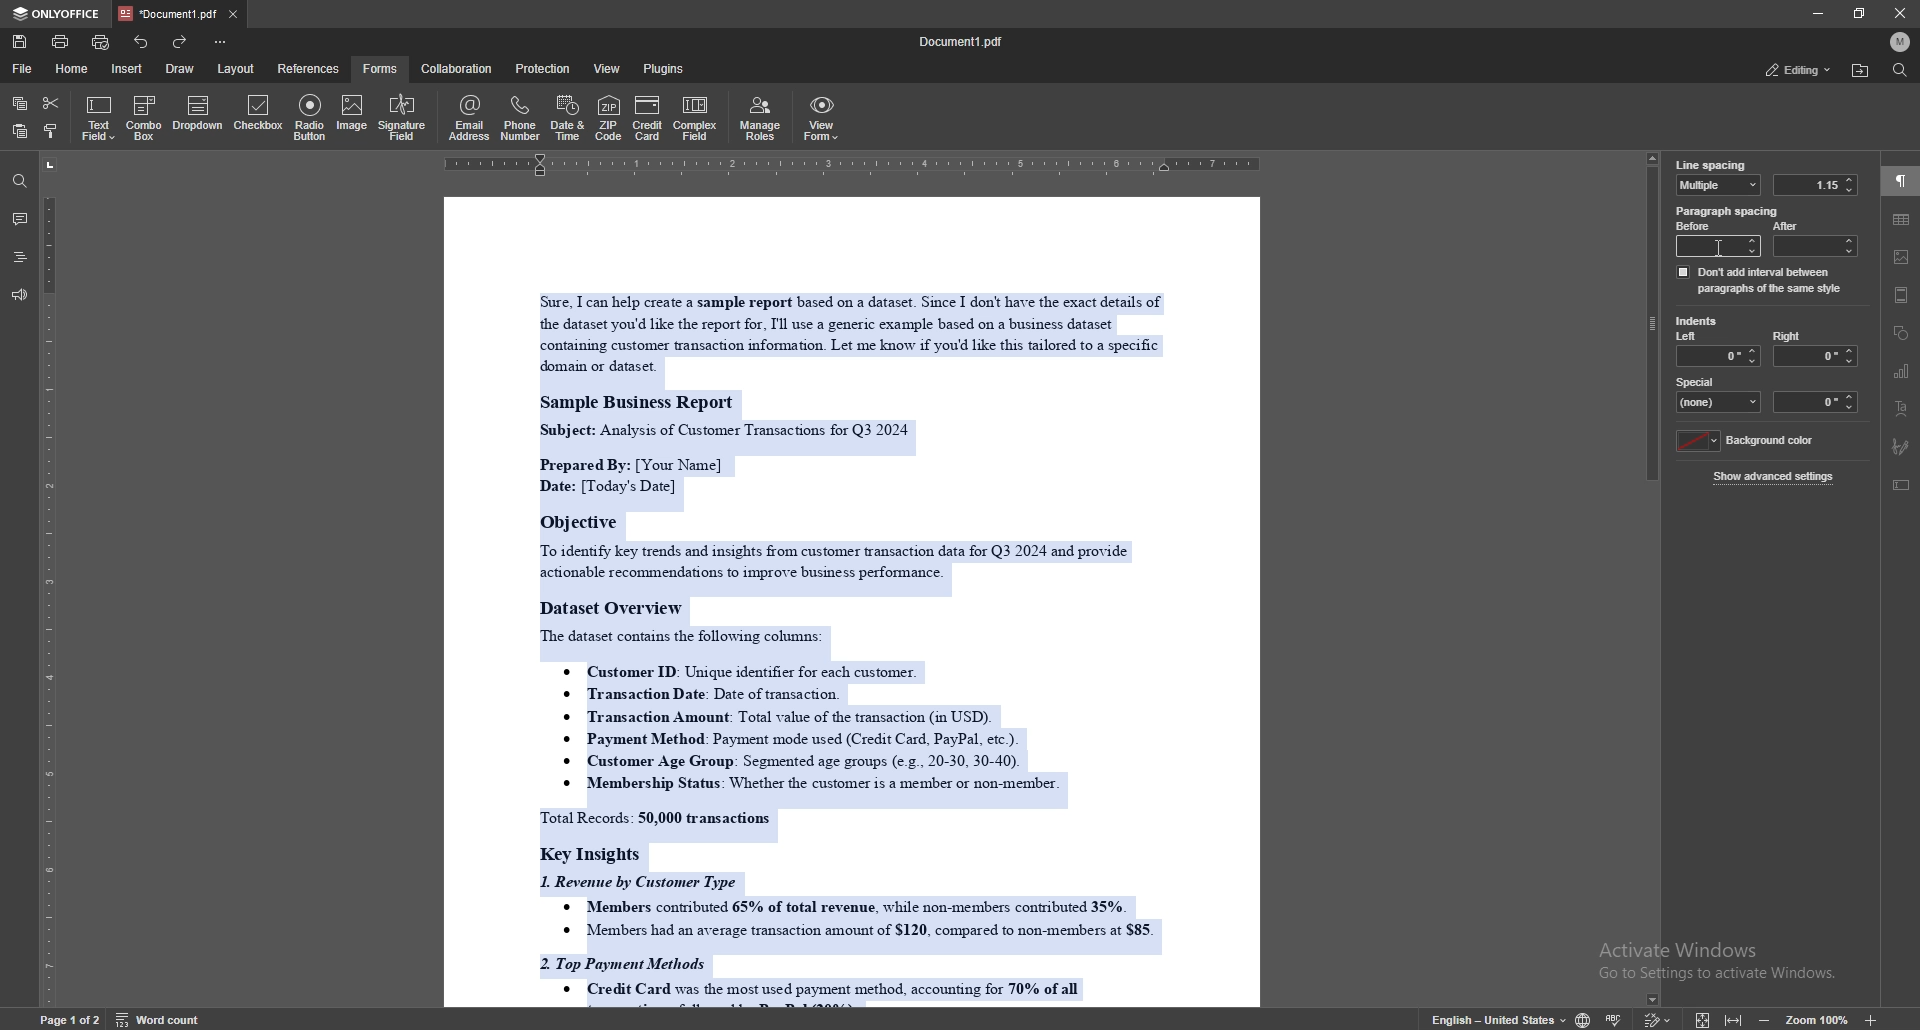 This screenshot has height=1030, width=1920. What do you see at coordinates (1719, 393) in the screenshot?
I see `special` at bounding box center [1719, 393].